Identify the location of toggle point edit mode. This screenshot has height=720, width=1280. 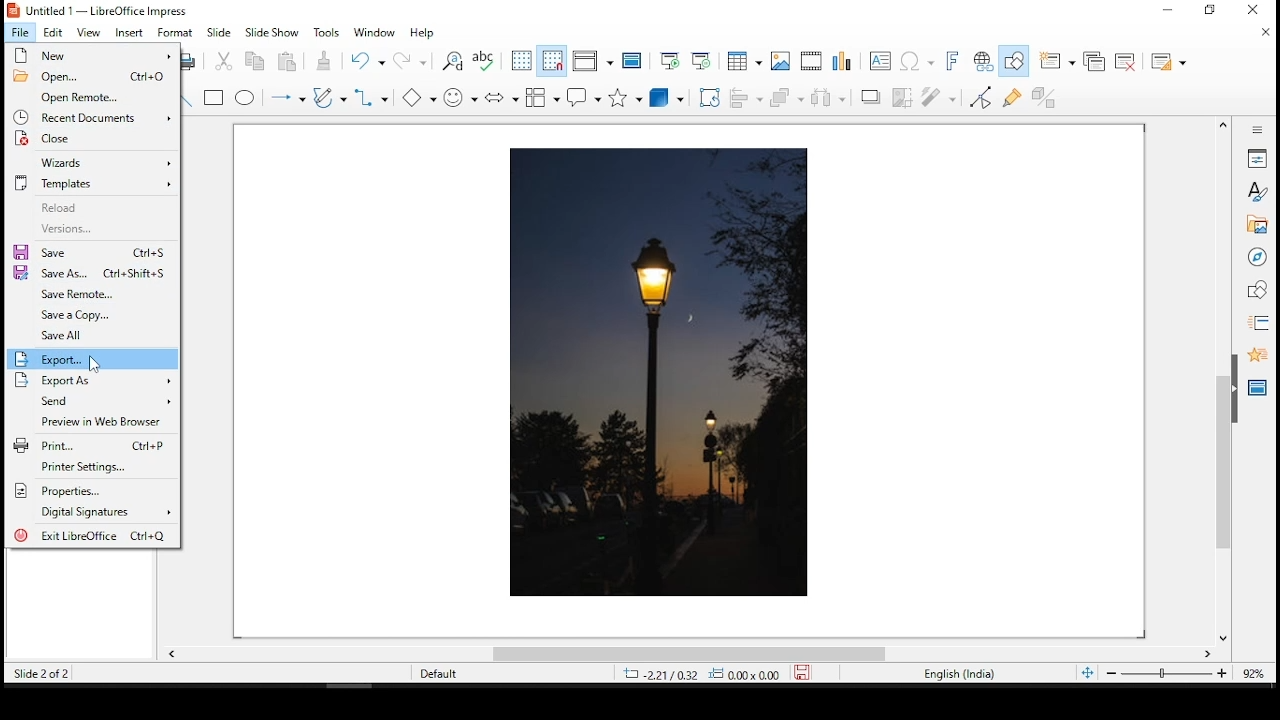
(981, 100).